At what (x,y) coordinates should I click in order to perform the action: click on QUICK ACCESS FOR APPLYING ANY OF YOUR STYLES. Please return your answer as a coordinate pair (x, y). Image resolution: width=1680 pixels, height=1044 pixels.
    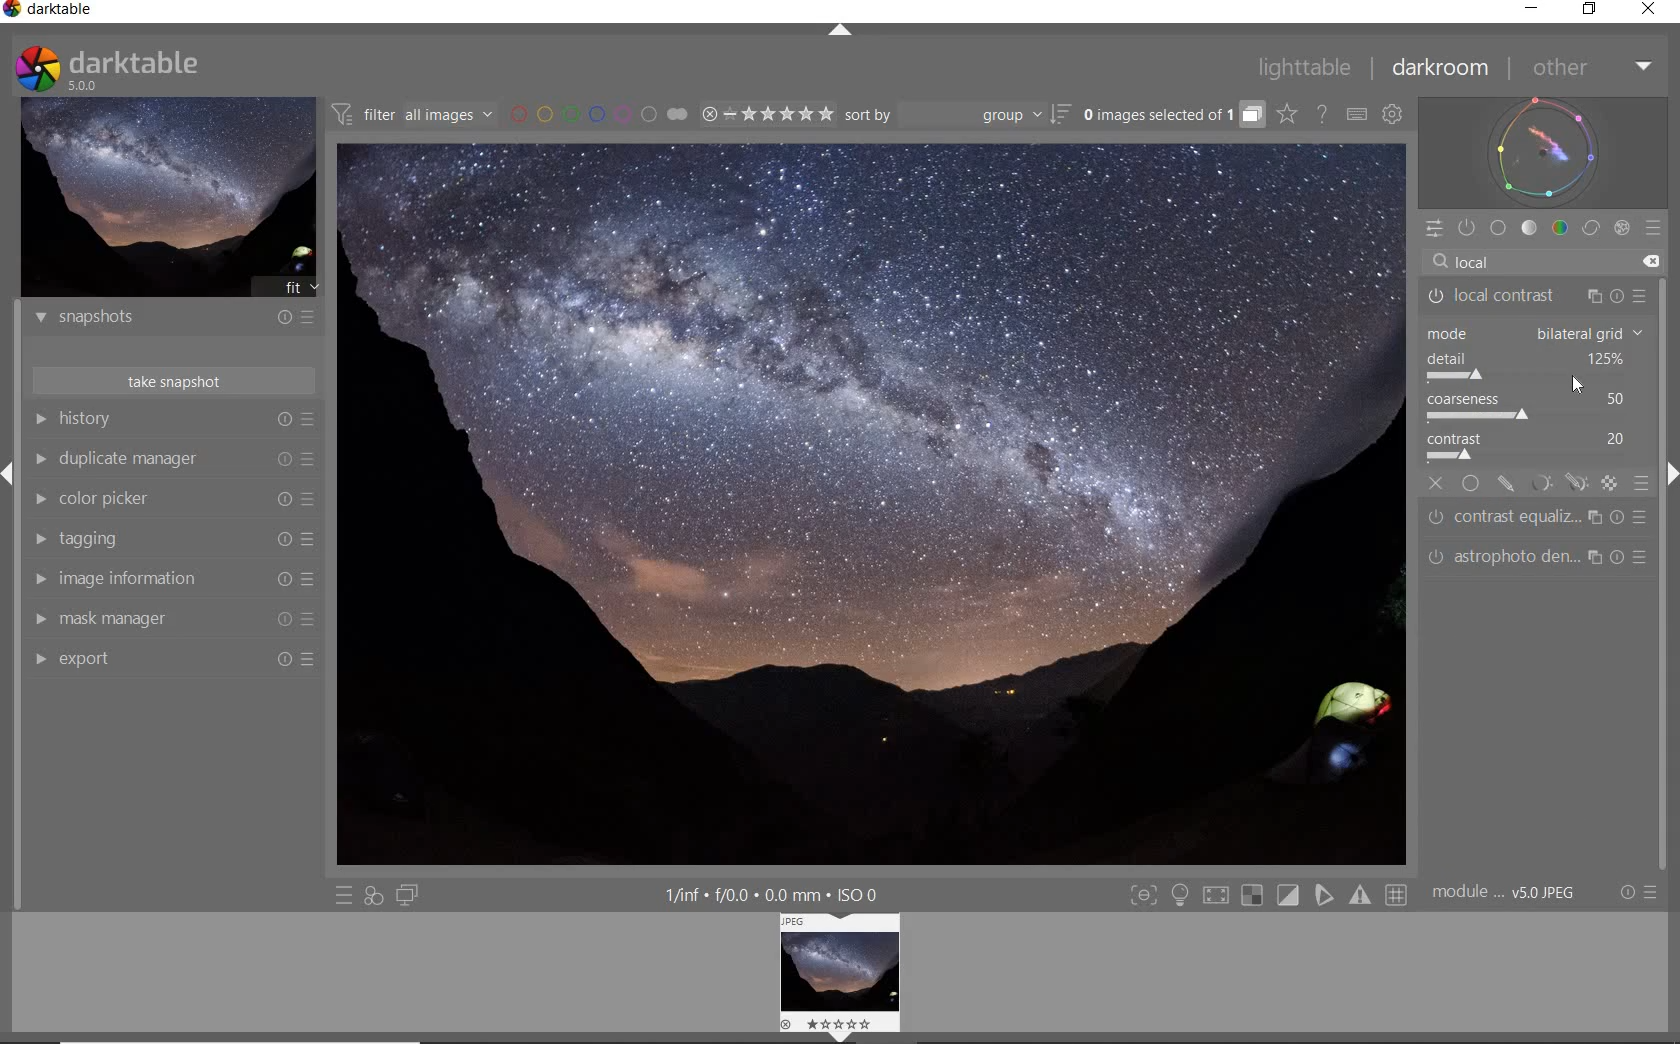
    Looking at the image, I should click on (372, 895).